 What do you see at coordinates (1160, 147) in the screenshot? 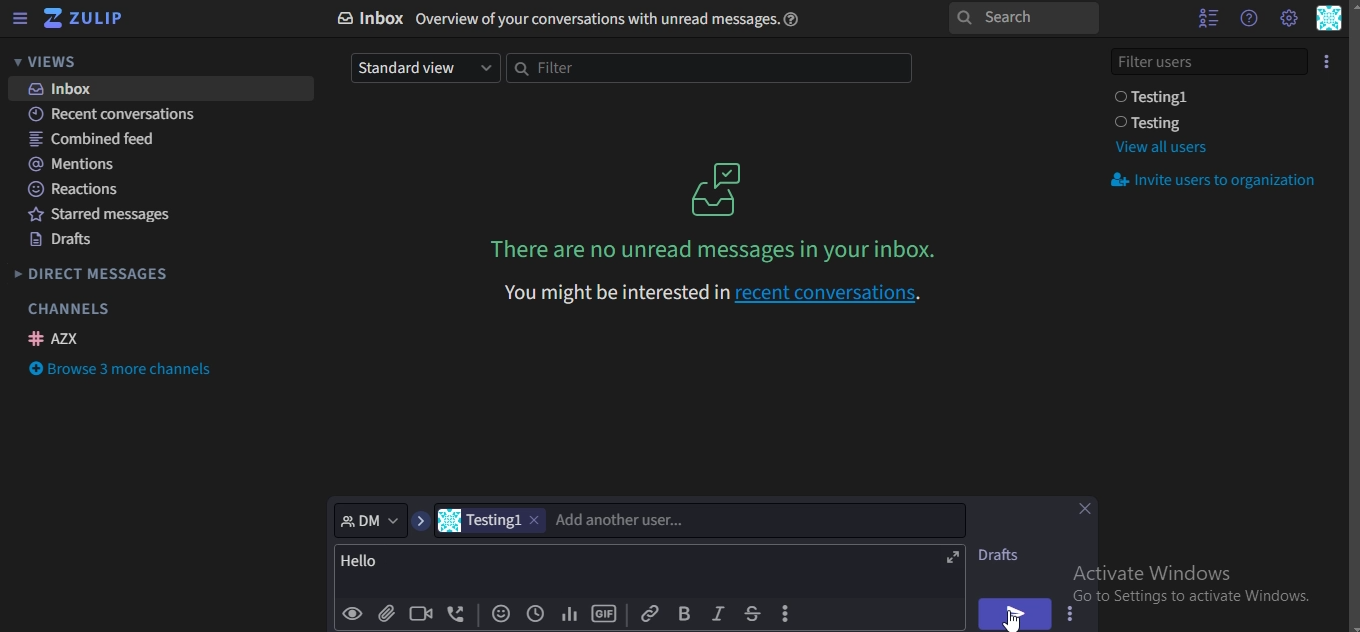
I see `view all users` at bounding box center [1160, 147].